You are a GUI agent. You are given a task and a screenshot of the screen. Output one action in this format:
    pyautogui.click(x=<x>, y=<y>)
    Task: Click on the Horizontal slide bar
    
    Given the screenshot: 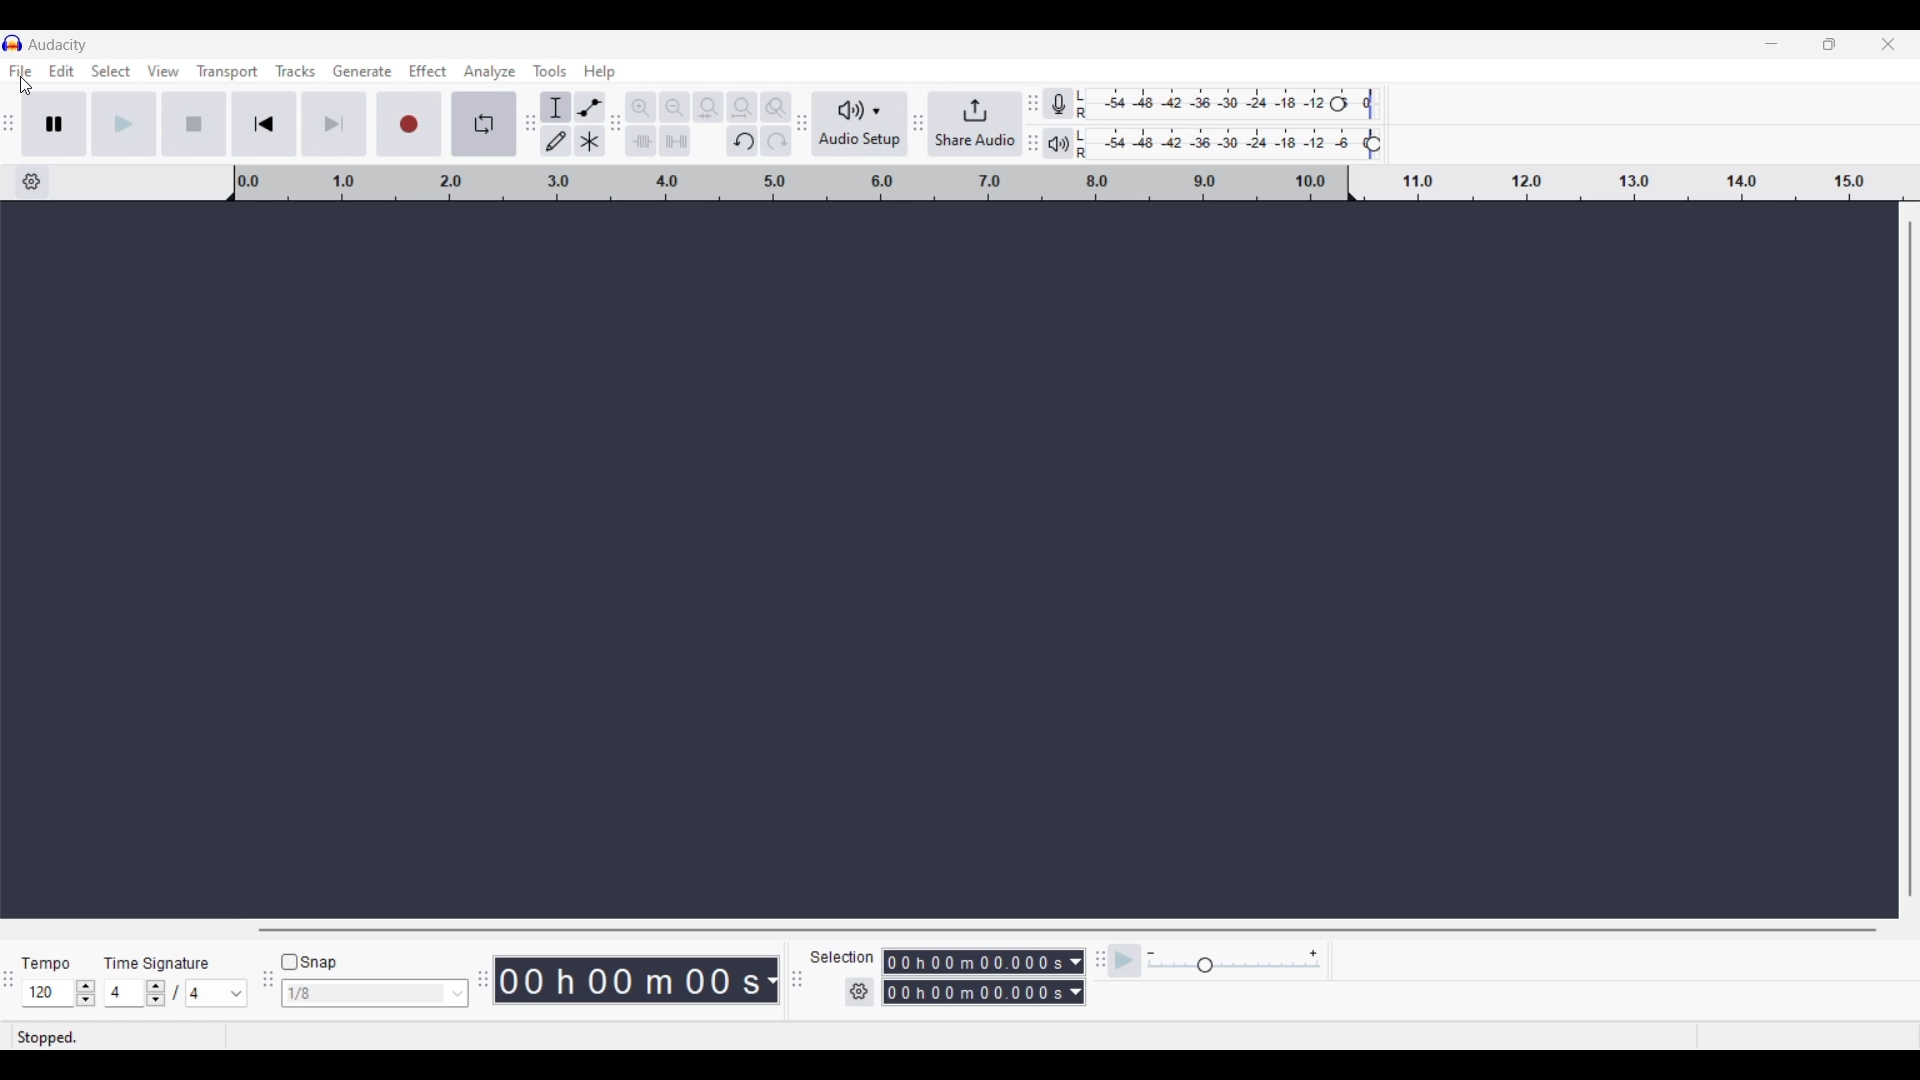 What is the action you would take?
    pyautogui.click(x=1066, y=931)
    